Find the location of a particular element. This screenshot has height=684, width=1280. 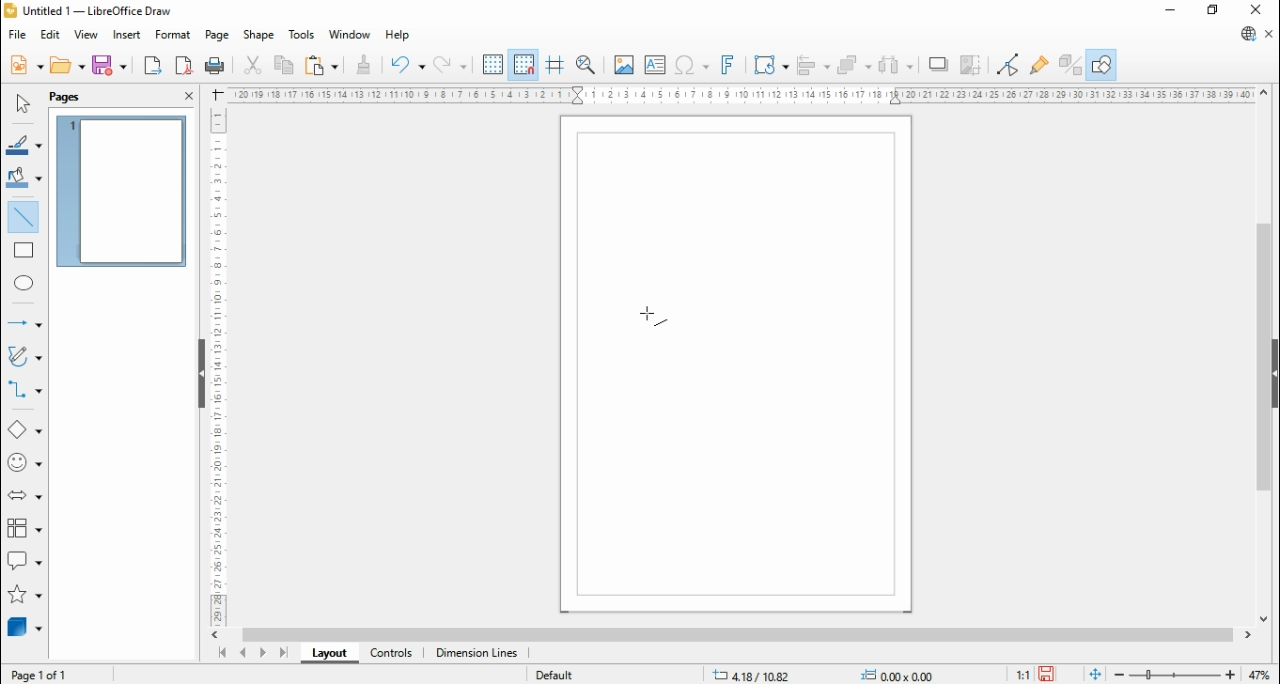

page 1 is located at coordinates (122, 191).